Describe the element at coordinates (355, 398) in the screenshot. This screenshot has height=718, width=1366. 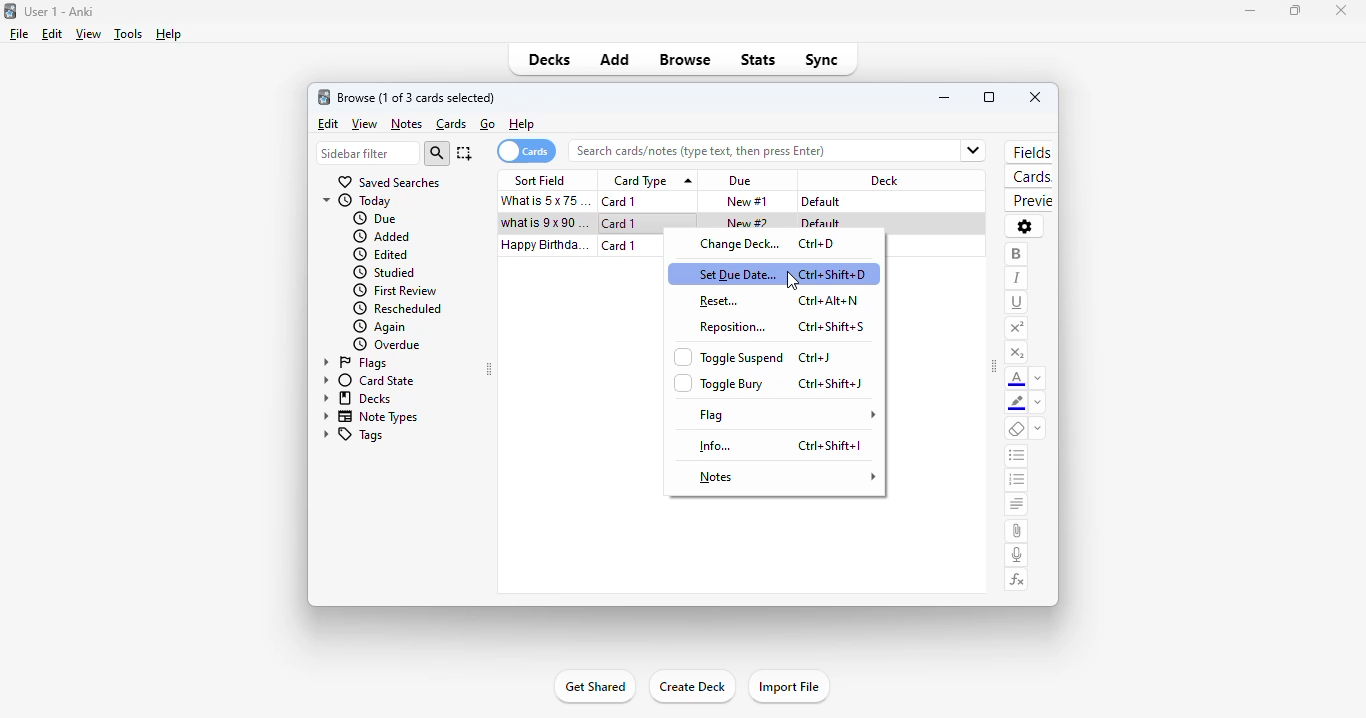
I see `decks` at that location.